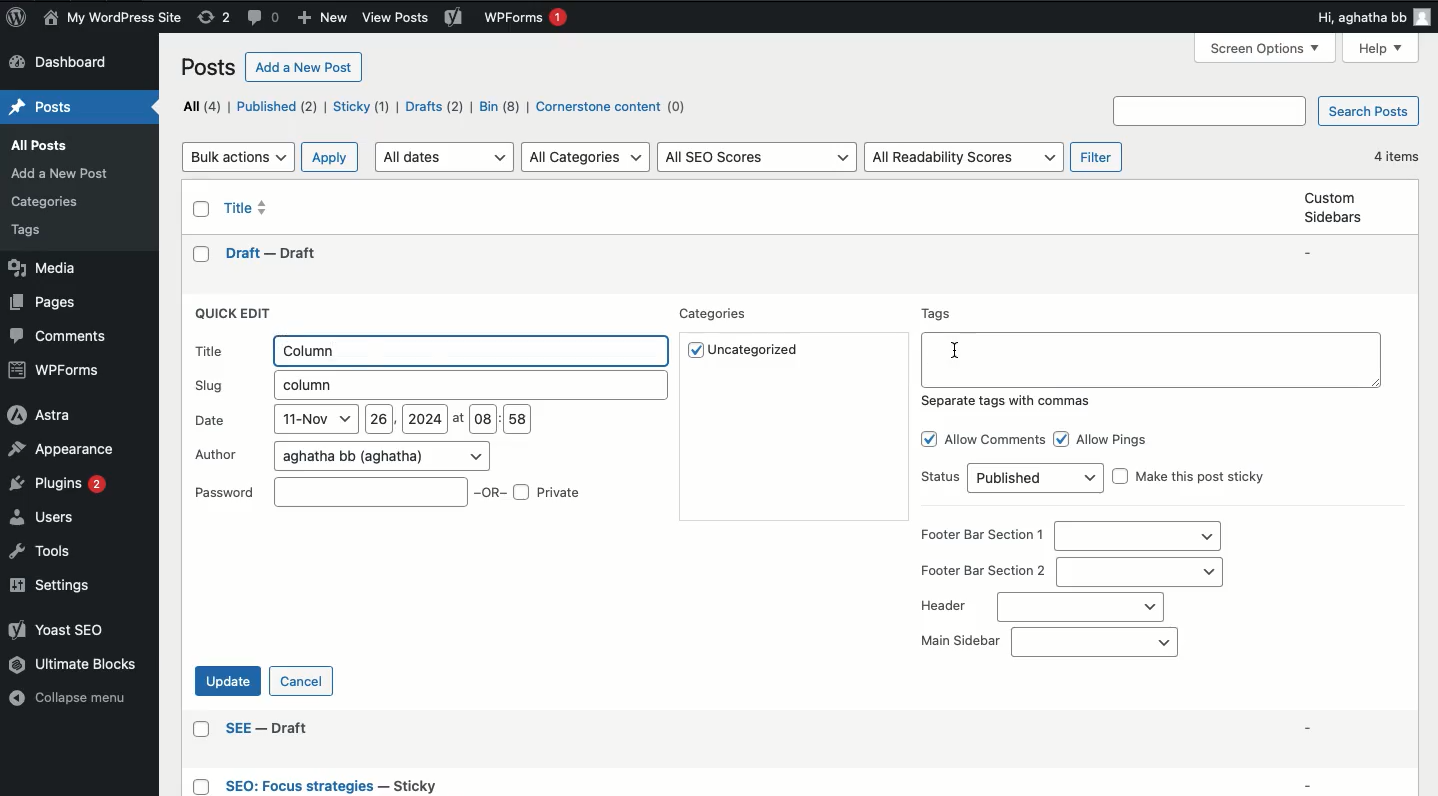 The height and width of the screenshot is (796, 1438). What do you see at coordinates (1395, 158) in the screenshot?
I see `4 items` at bounding box center [1395, 158].